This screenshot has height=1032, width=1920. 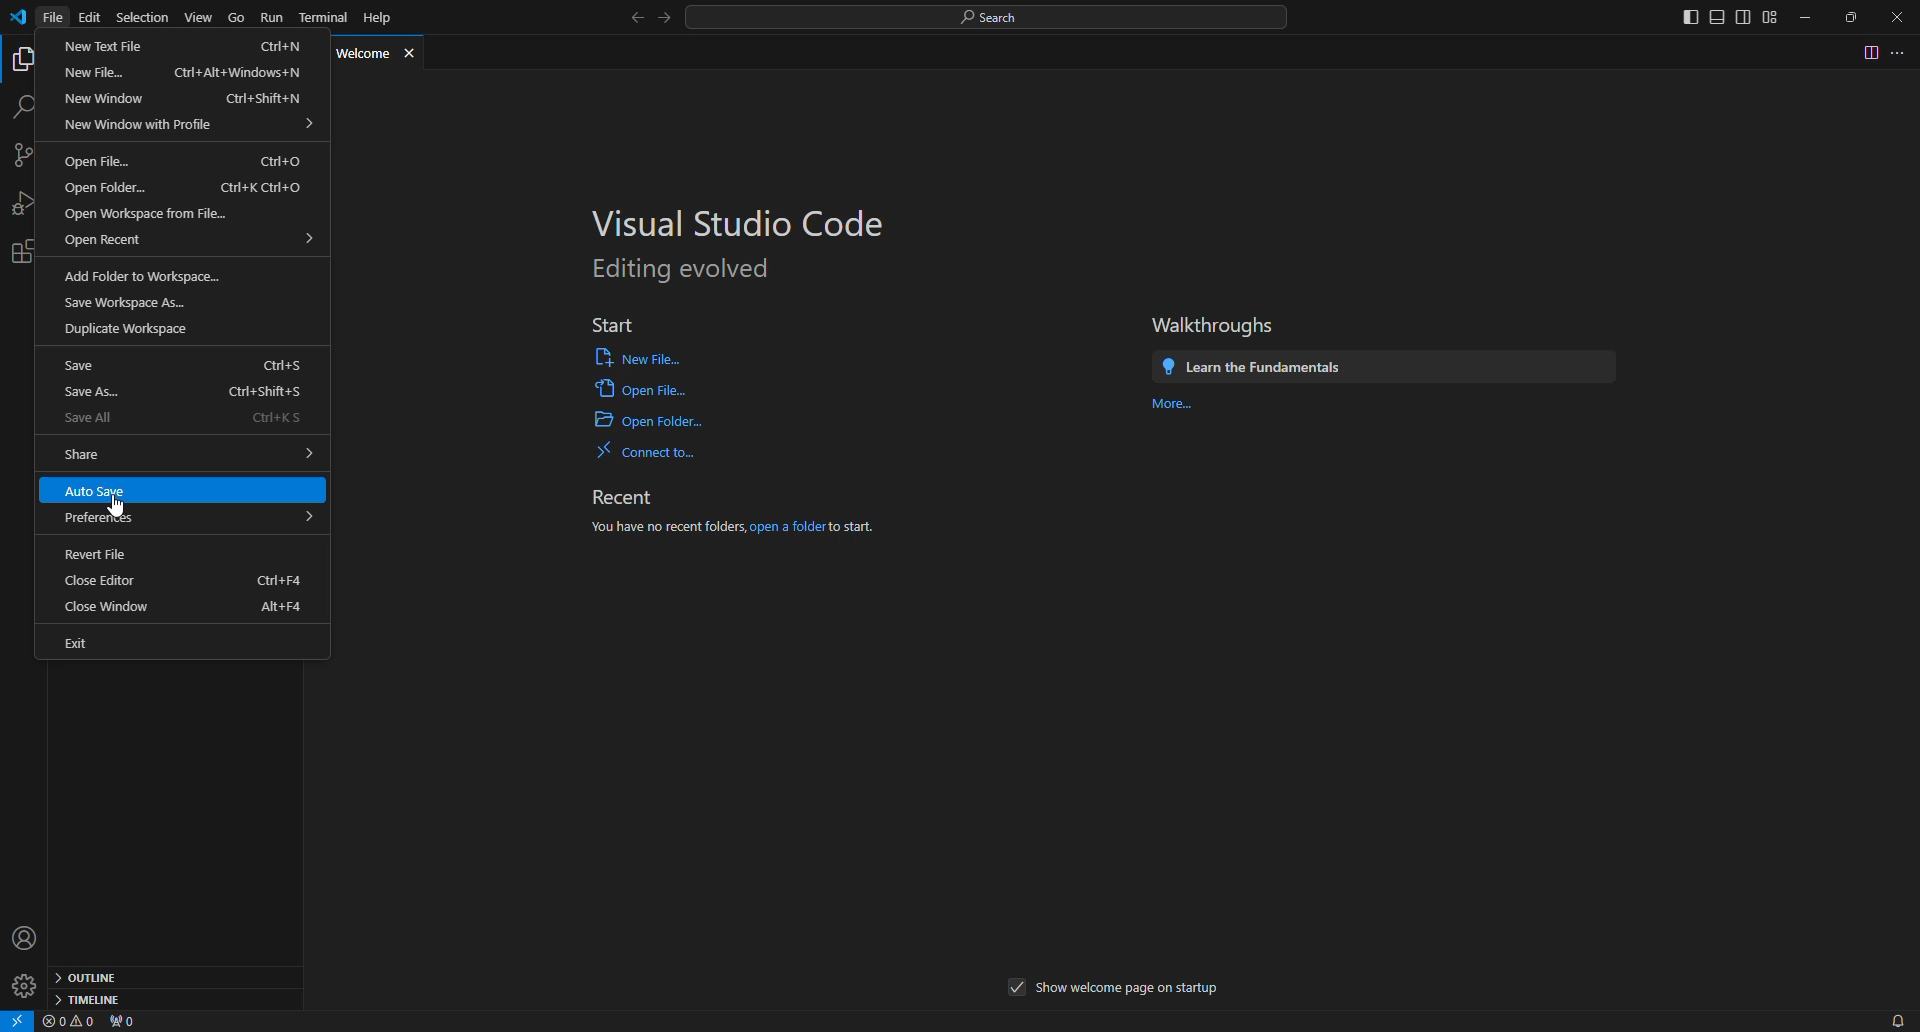 What do you see at coordinates (150, 215) in the screenshot?
I see `open workspace from file` at bounding box center [150, 215].